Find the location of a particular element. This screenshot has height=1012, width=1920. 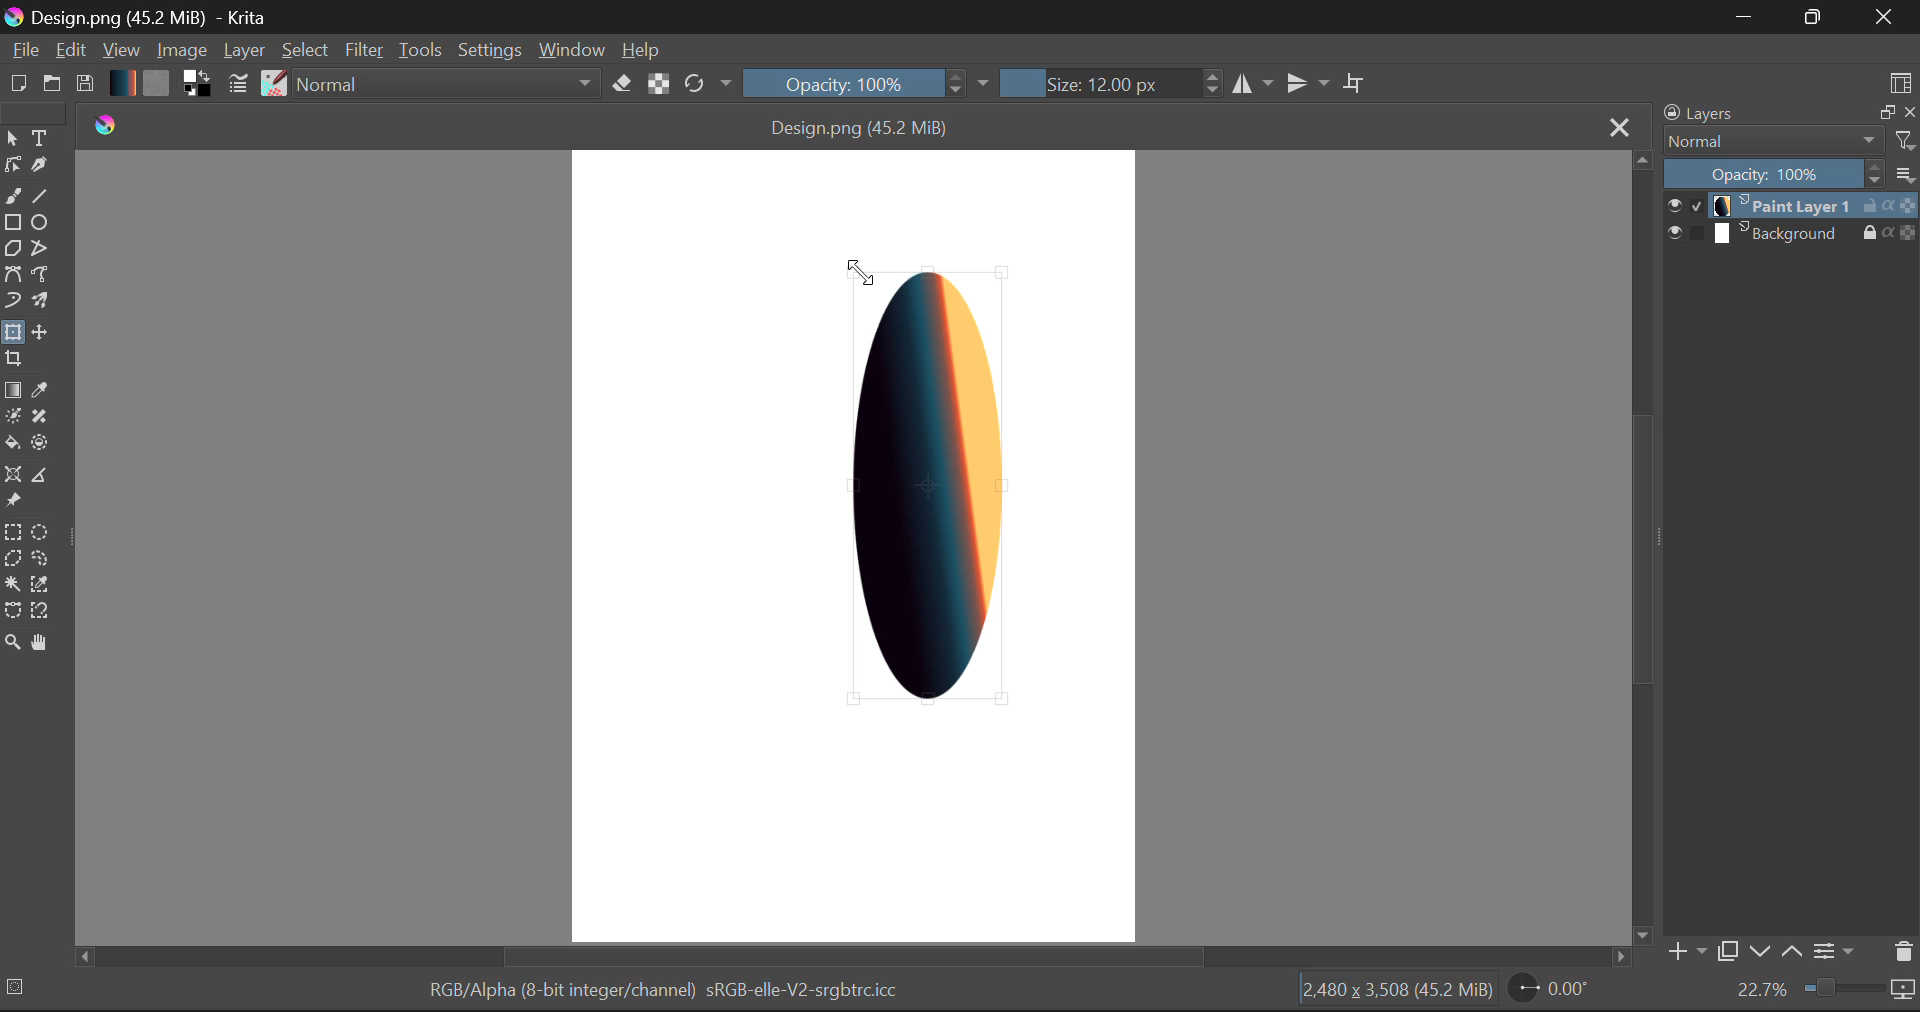

Calligraphic Curve is located at coordinates (40, 166).